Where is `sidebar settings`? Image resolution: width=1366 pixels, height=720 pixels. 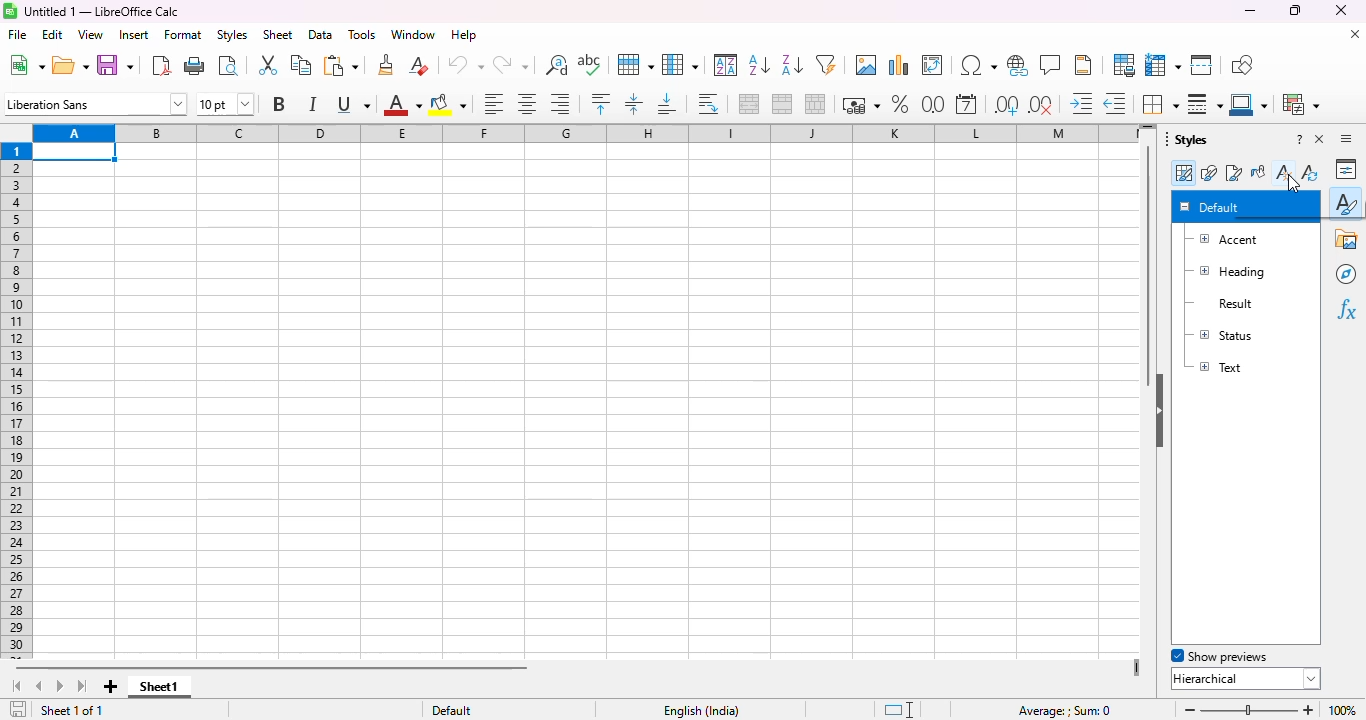 sidebar settings is located at coordinates (1346, 138).